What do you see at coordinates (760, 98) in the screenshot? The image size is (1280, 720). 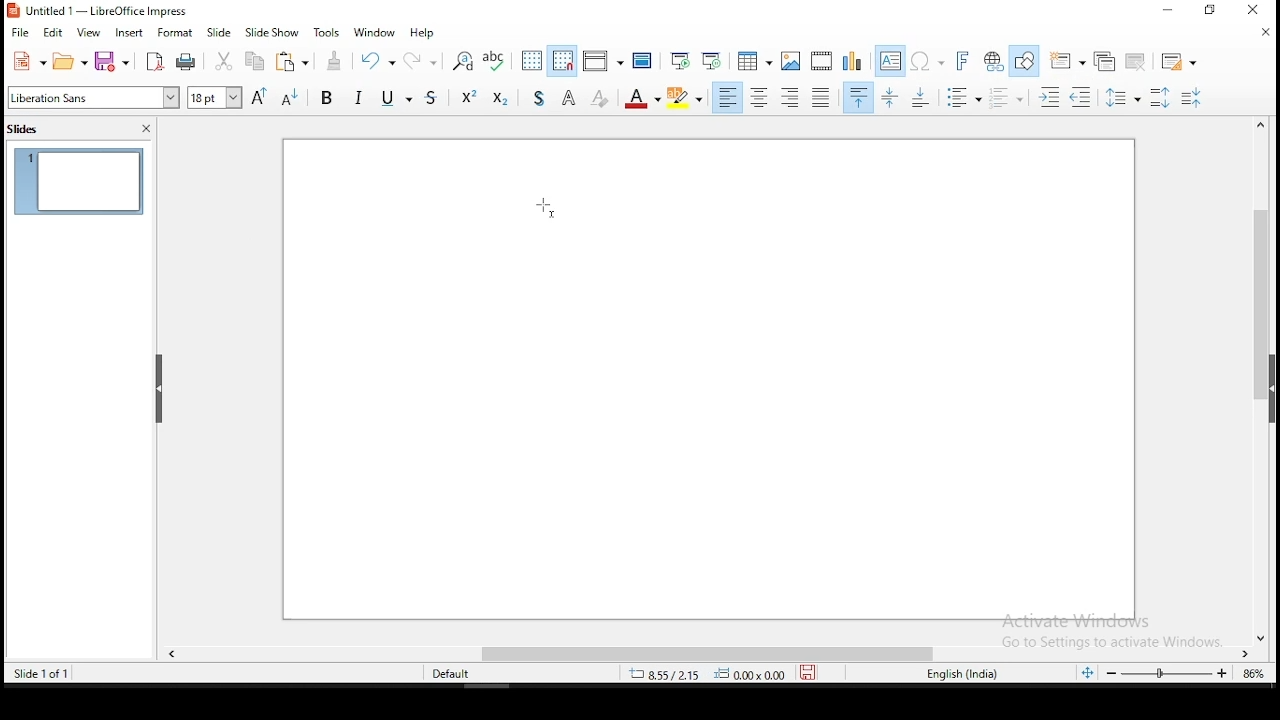 I see `align center` at bounding box center [760, 98].